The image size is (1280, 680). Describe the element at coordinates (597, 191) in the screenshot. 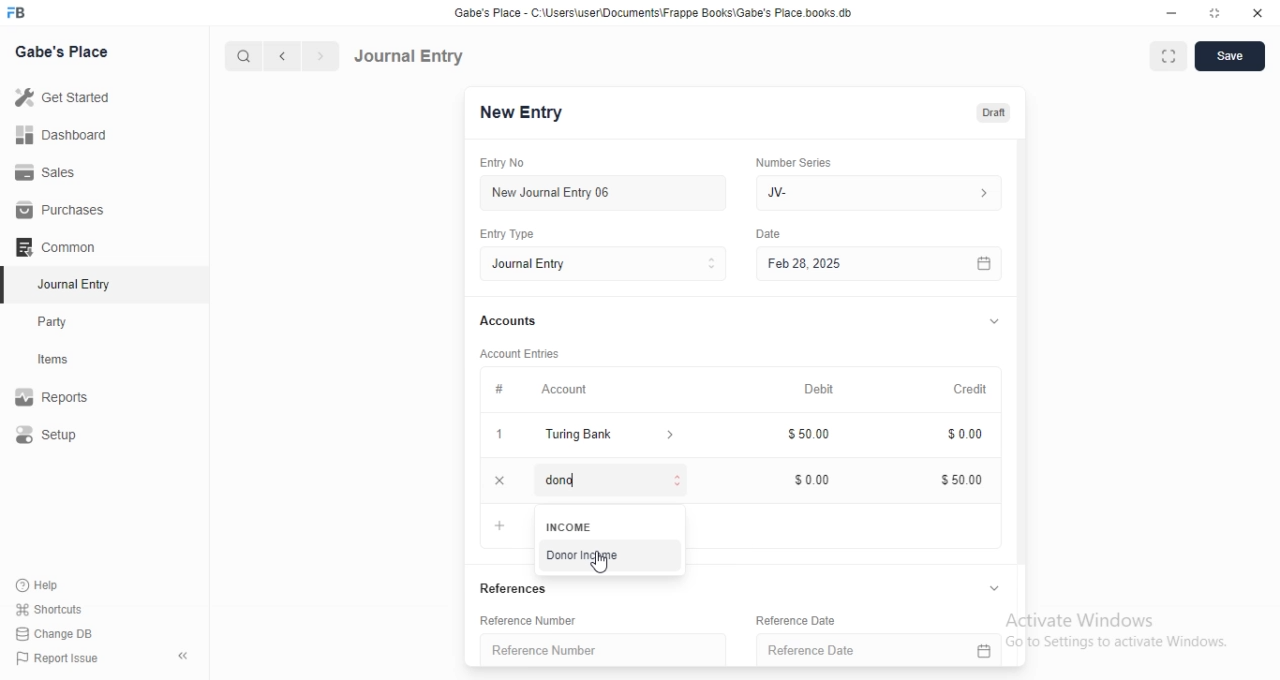

I see `New Journal Entry 06` at that location.